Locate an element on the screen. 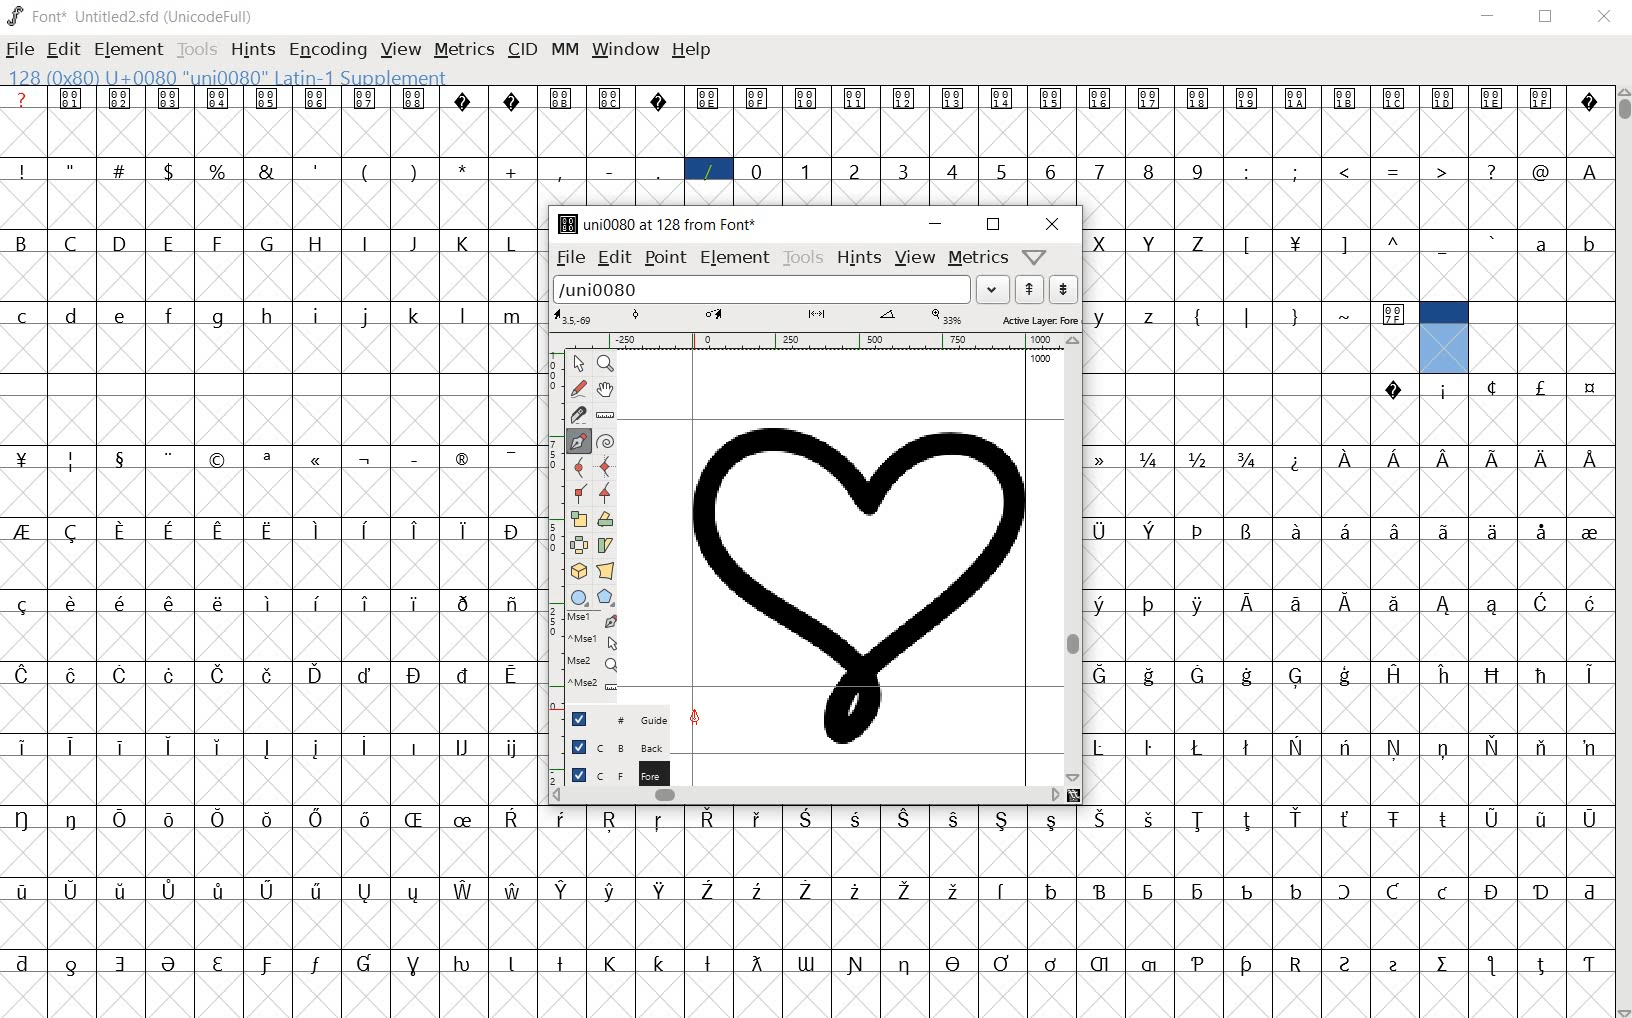  glyph is located at coordinates (119, 819).